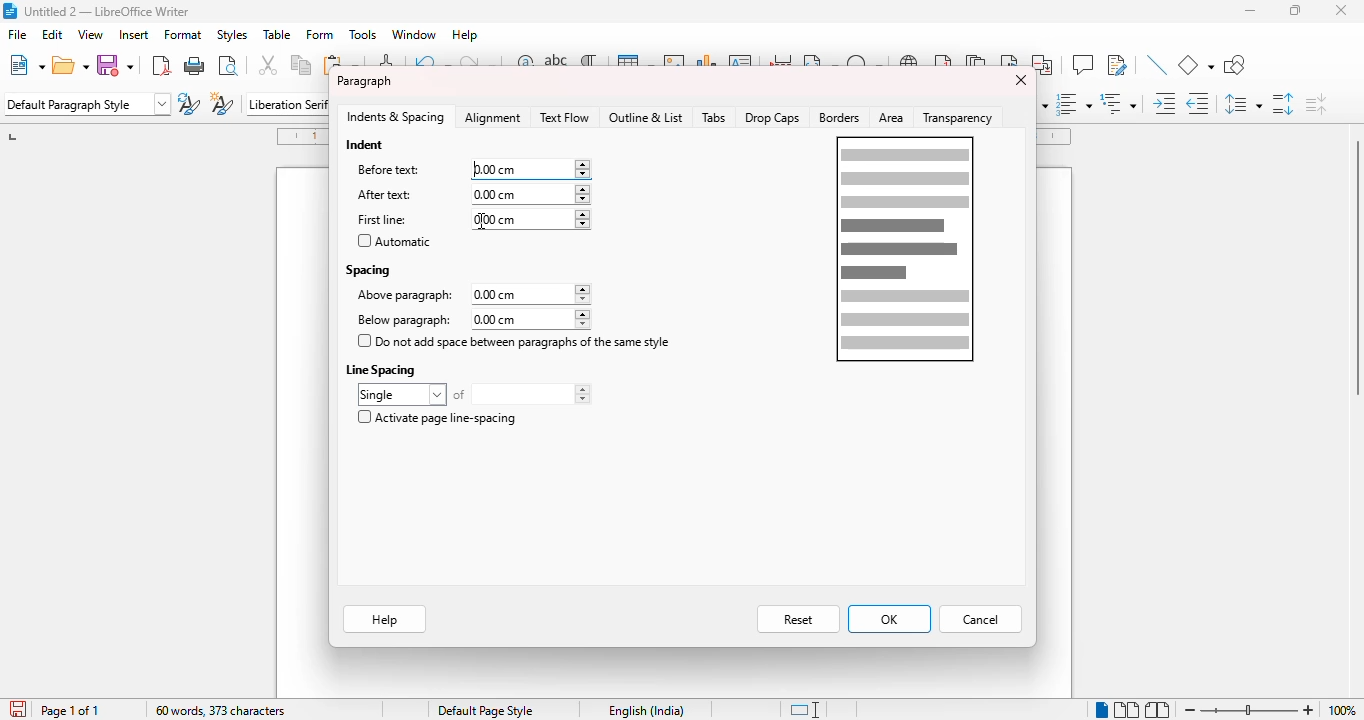 The image size is (1364, 720). What do you see at coordinates (160, 65) in the screenshot?
I see `export directly as PDF` at bounding box center [160, 65].